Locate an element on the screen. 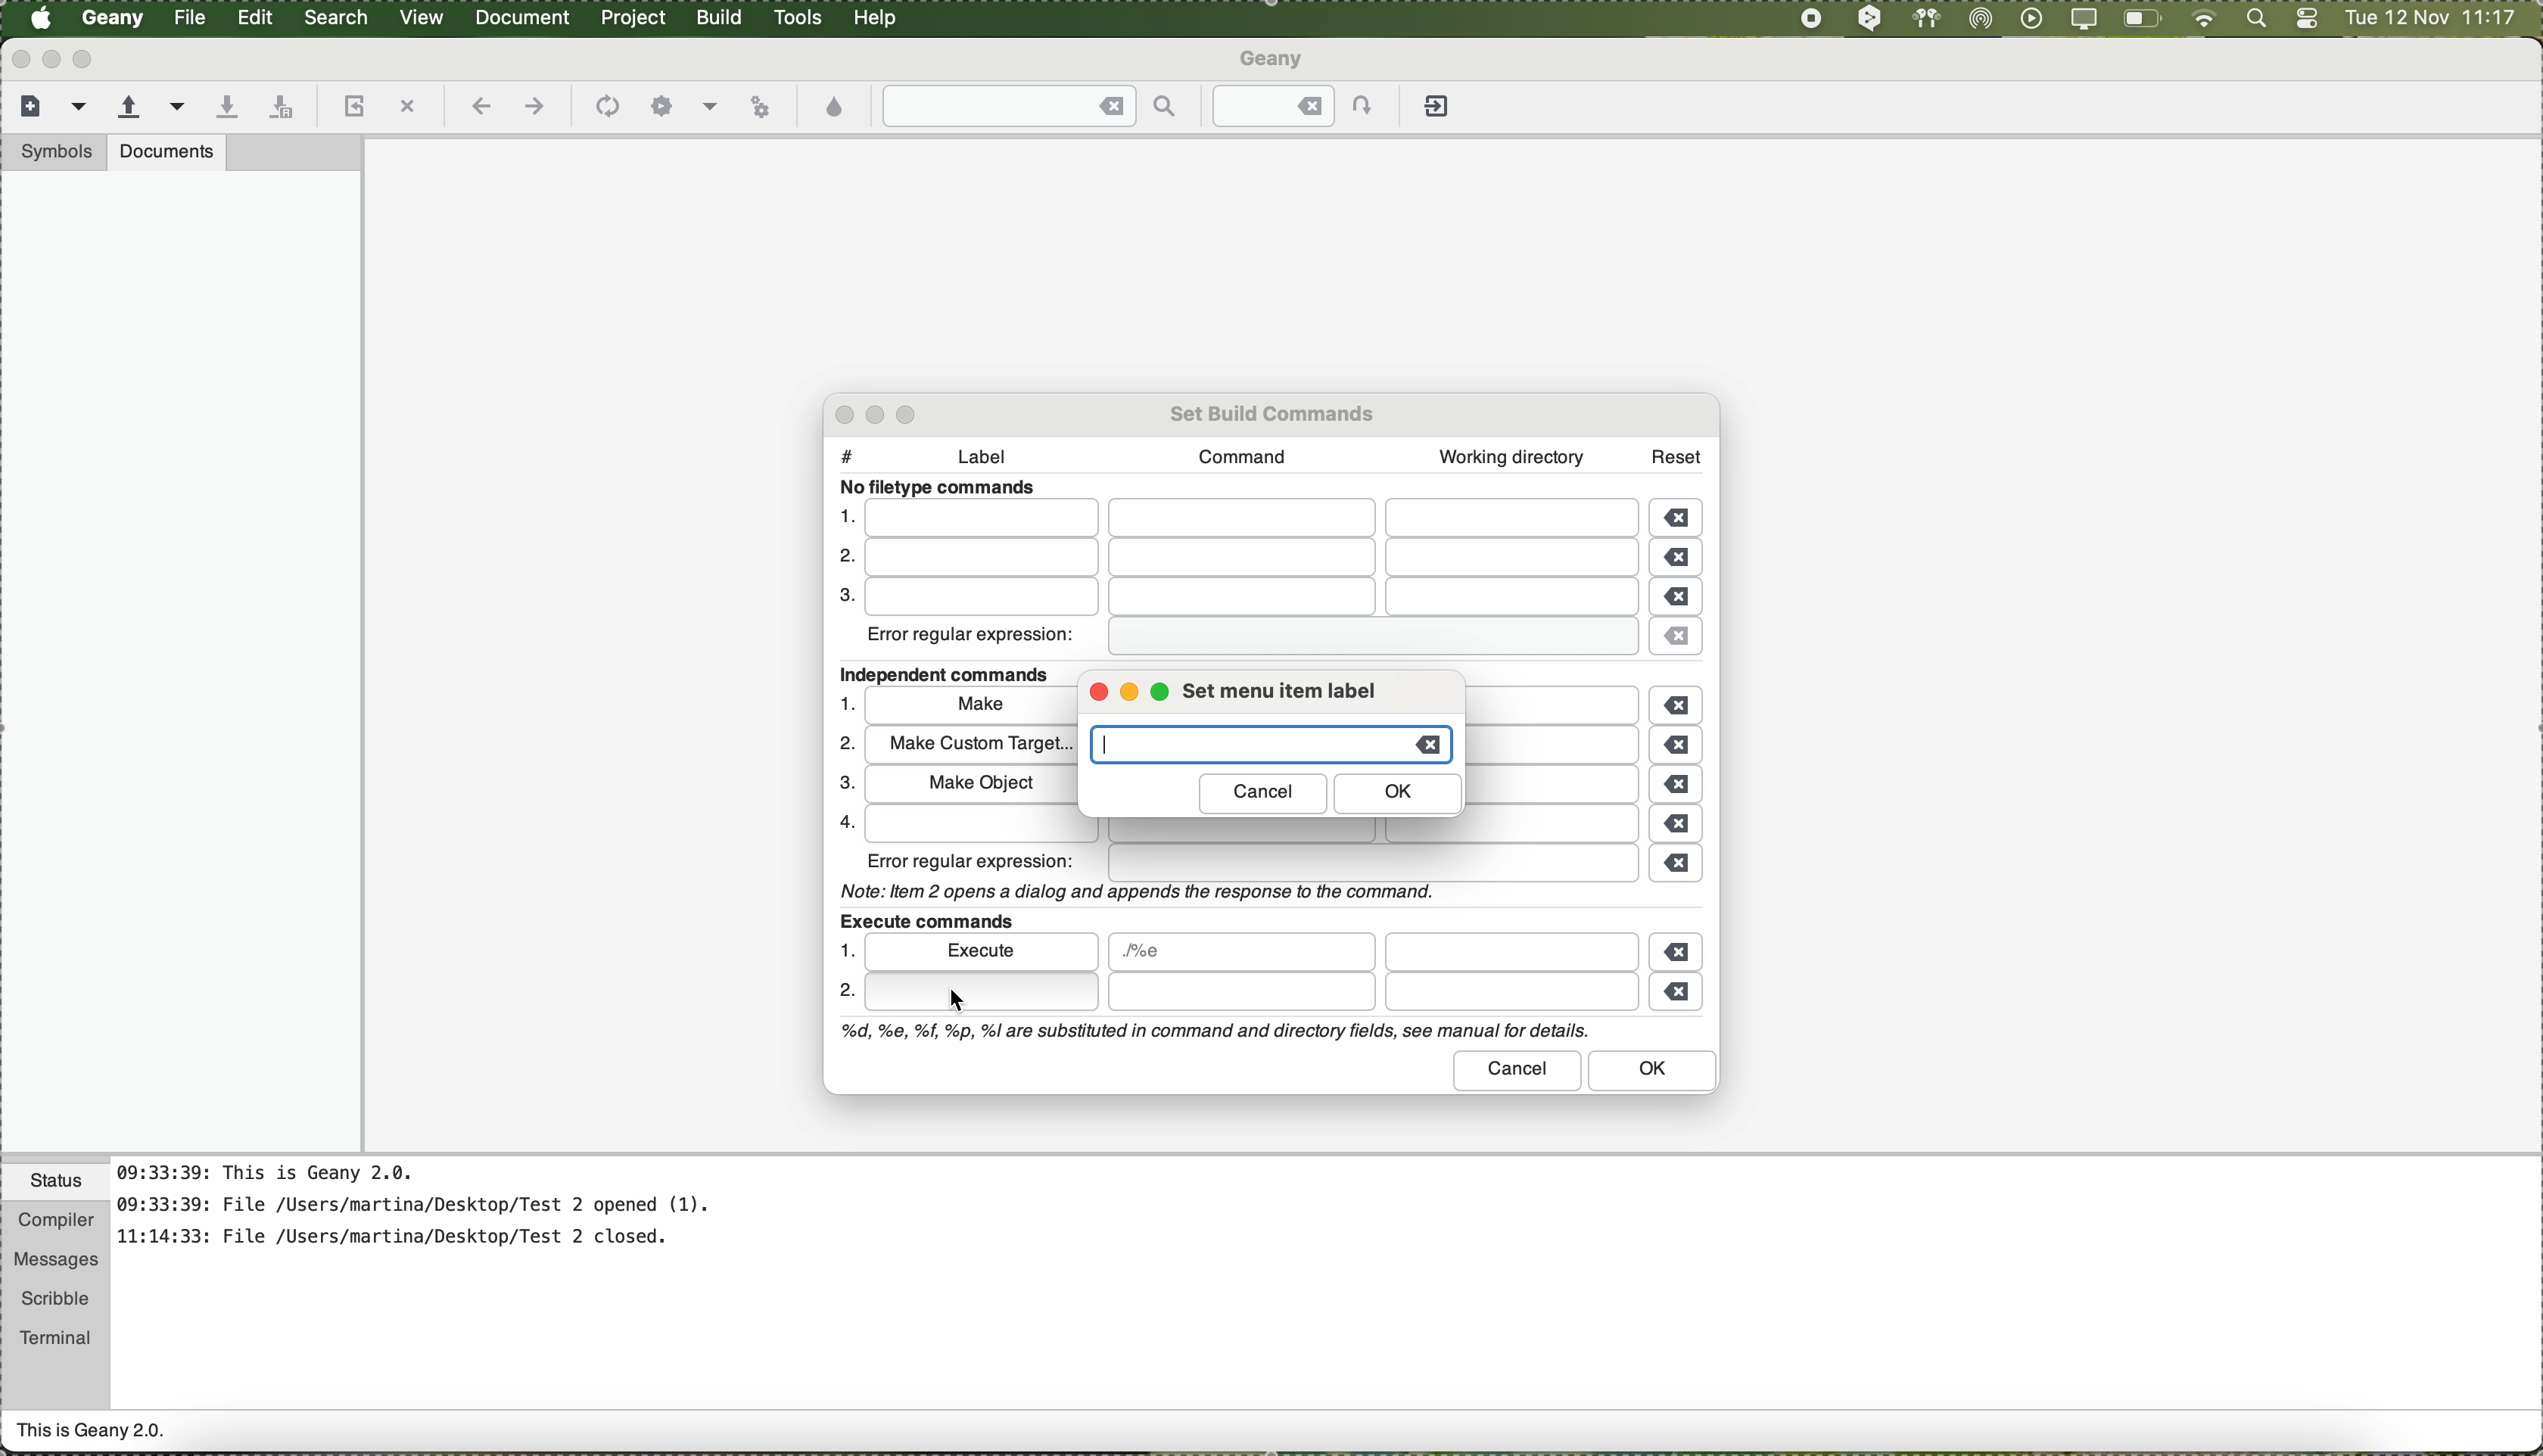 This screenshot has width=2543, height=1456. 3 is located at coordinates (842, 598).